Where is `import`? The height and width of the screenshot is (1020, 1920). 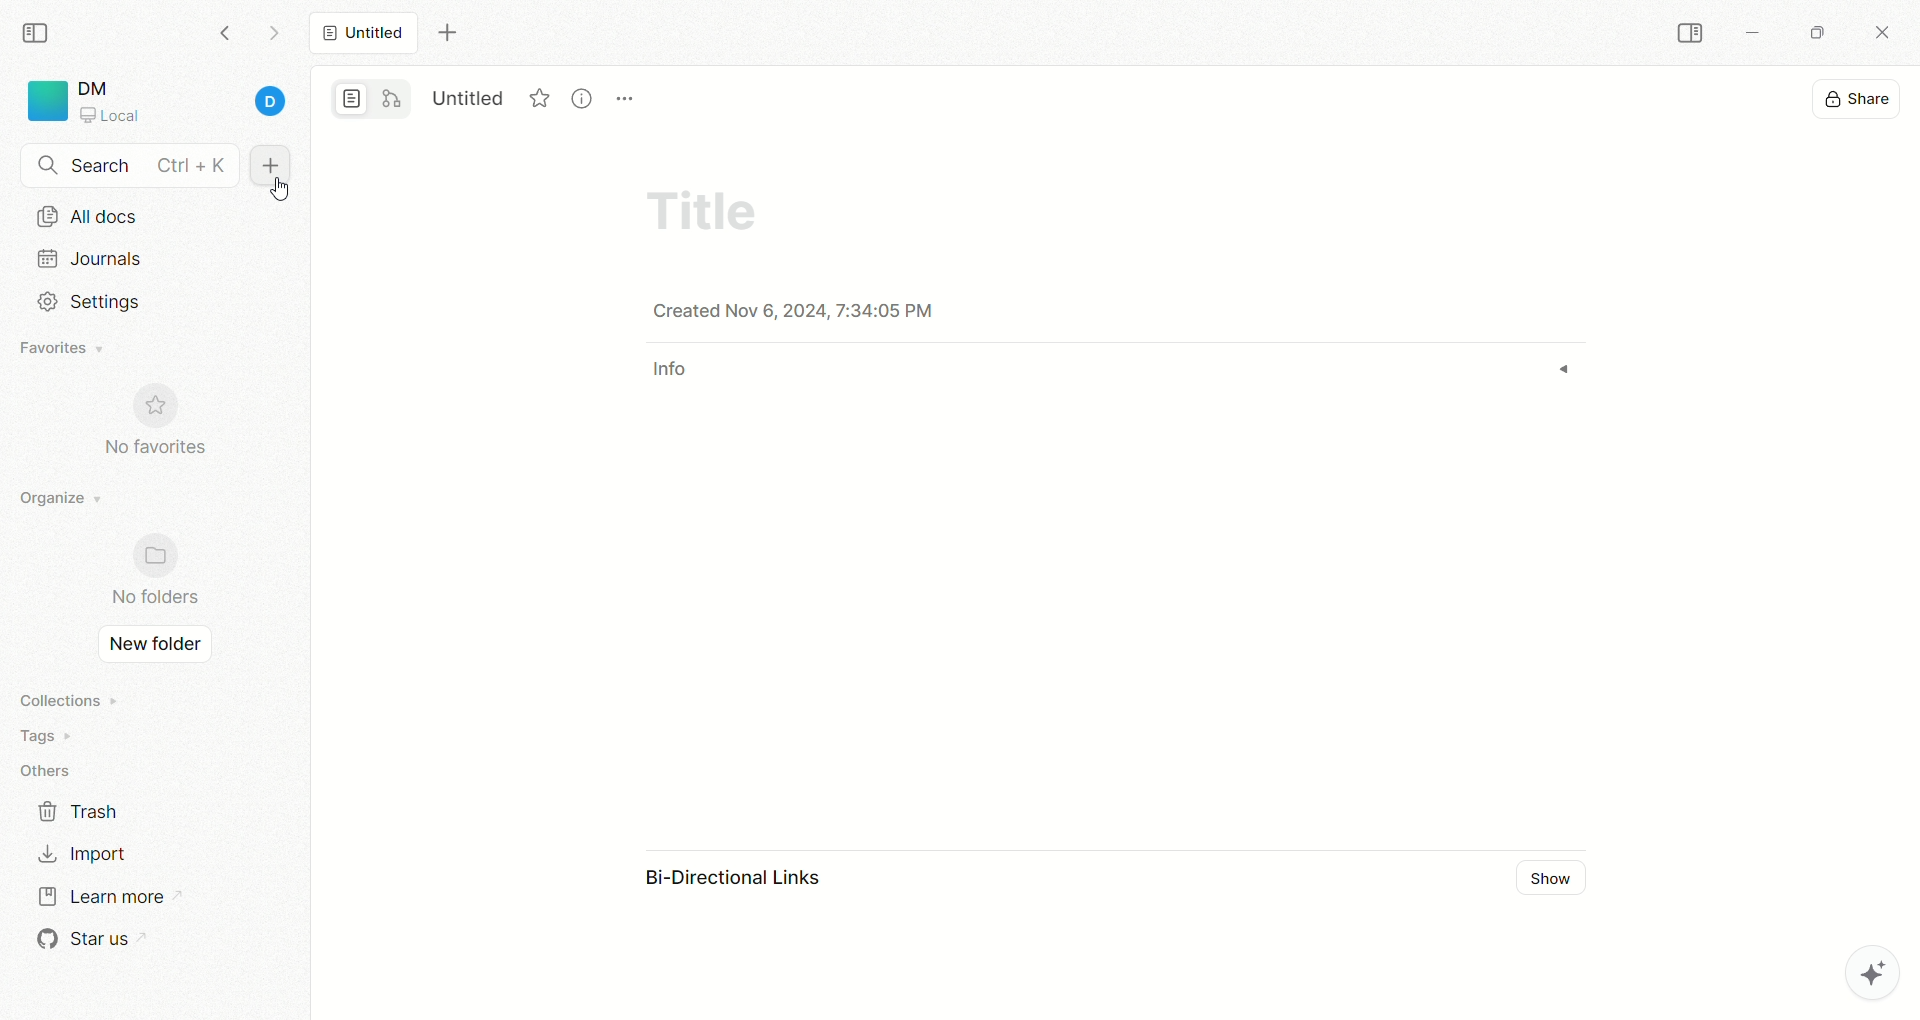
import is located at coordinates (80, 853).